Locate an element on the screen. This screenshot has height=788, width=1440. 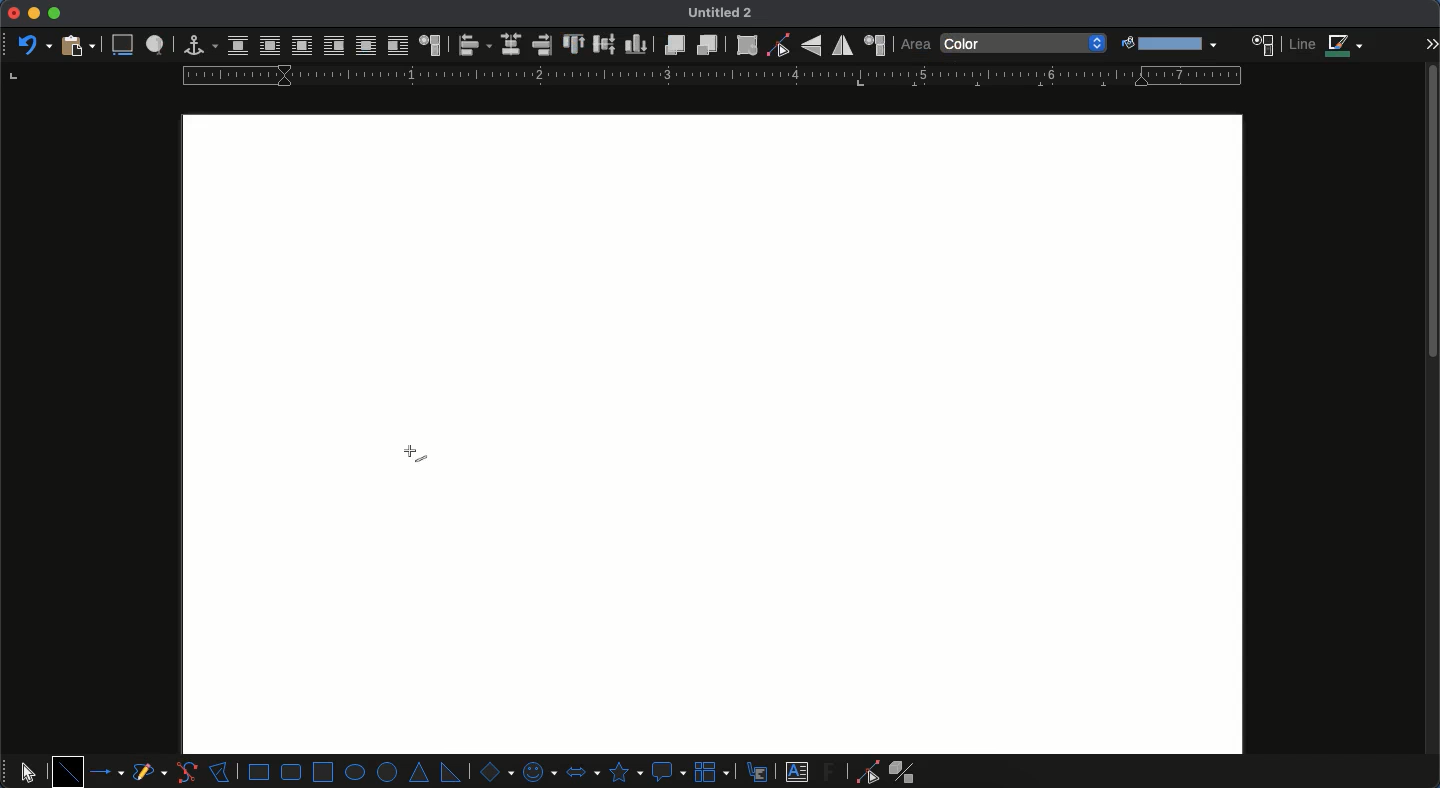
cursor is located at coordinates (412, 458).